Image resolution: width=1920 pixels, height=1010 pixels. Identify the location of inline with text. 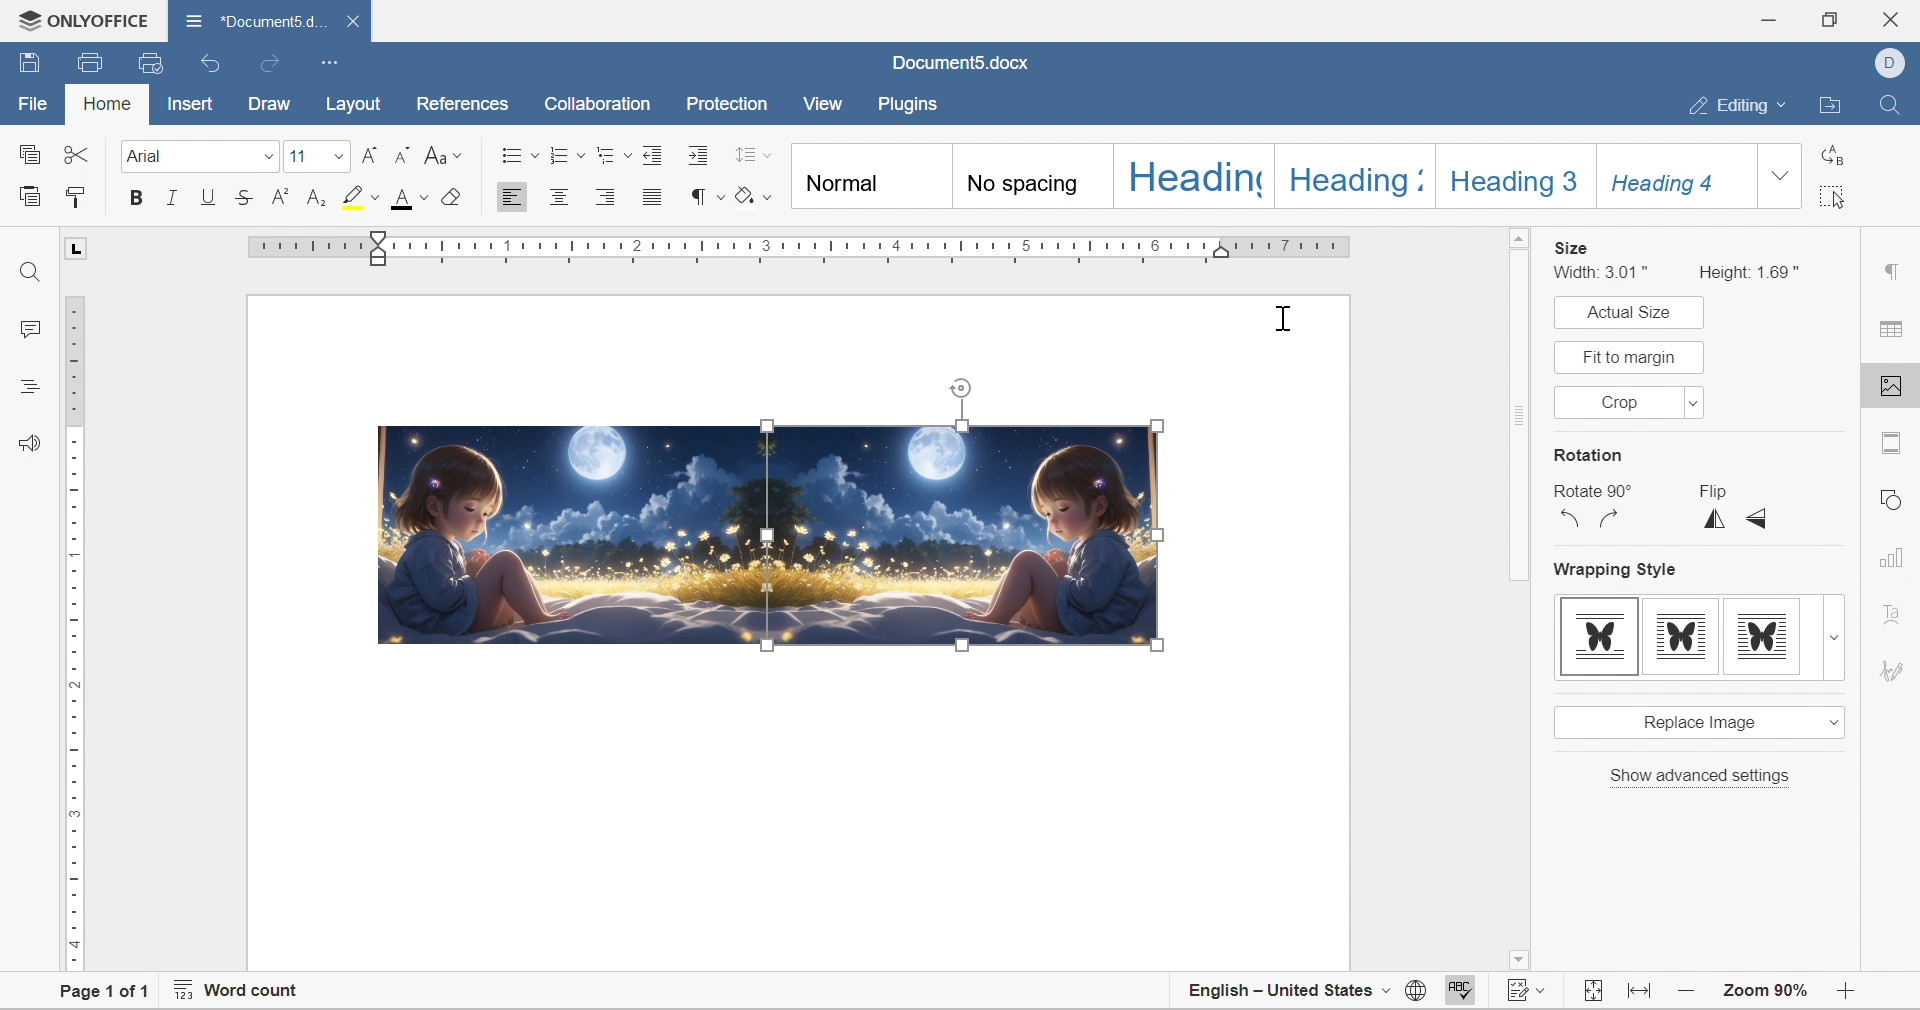
(1601, 637).